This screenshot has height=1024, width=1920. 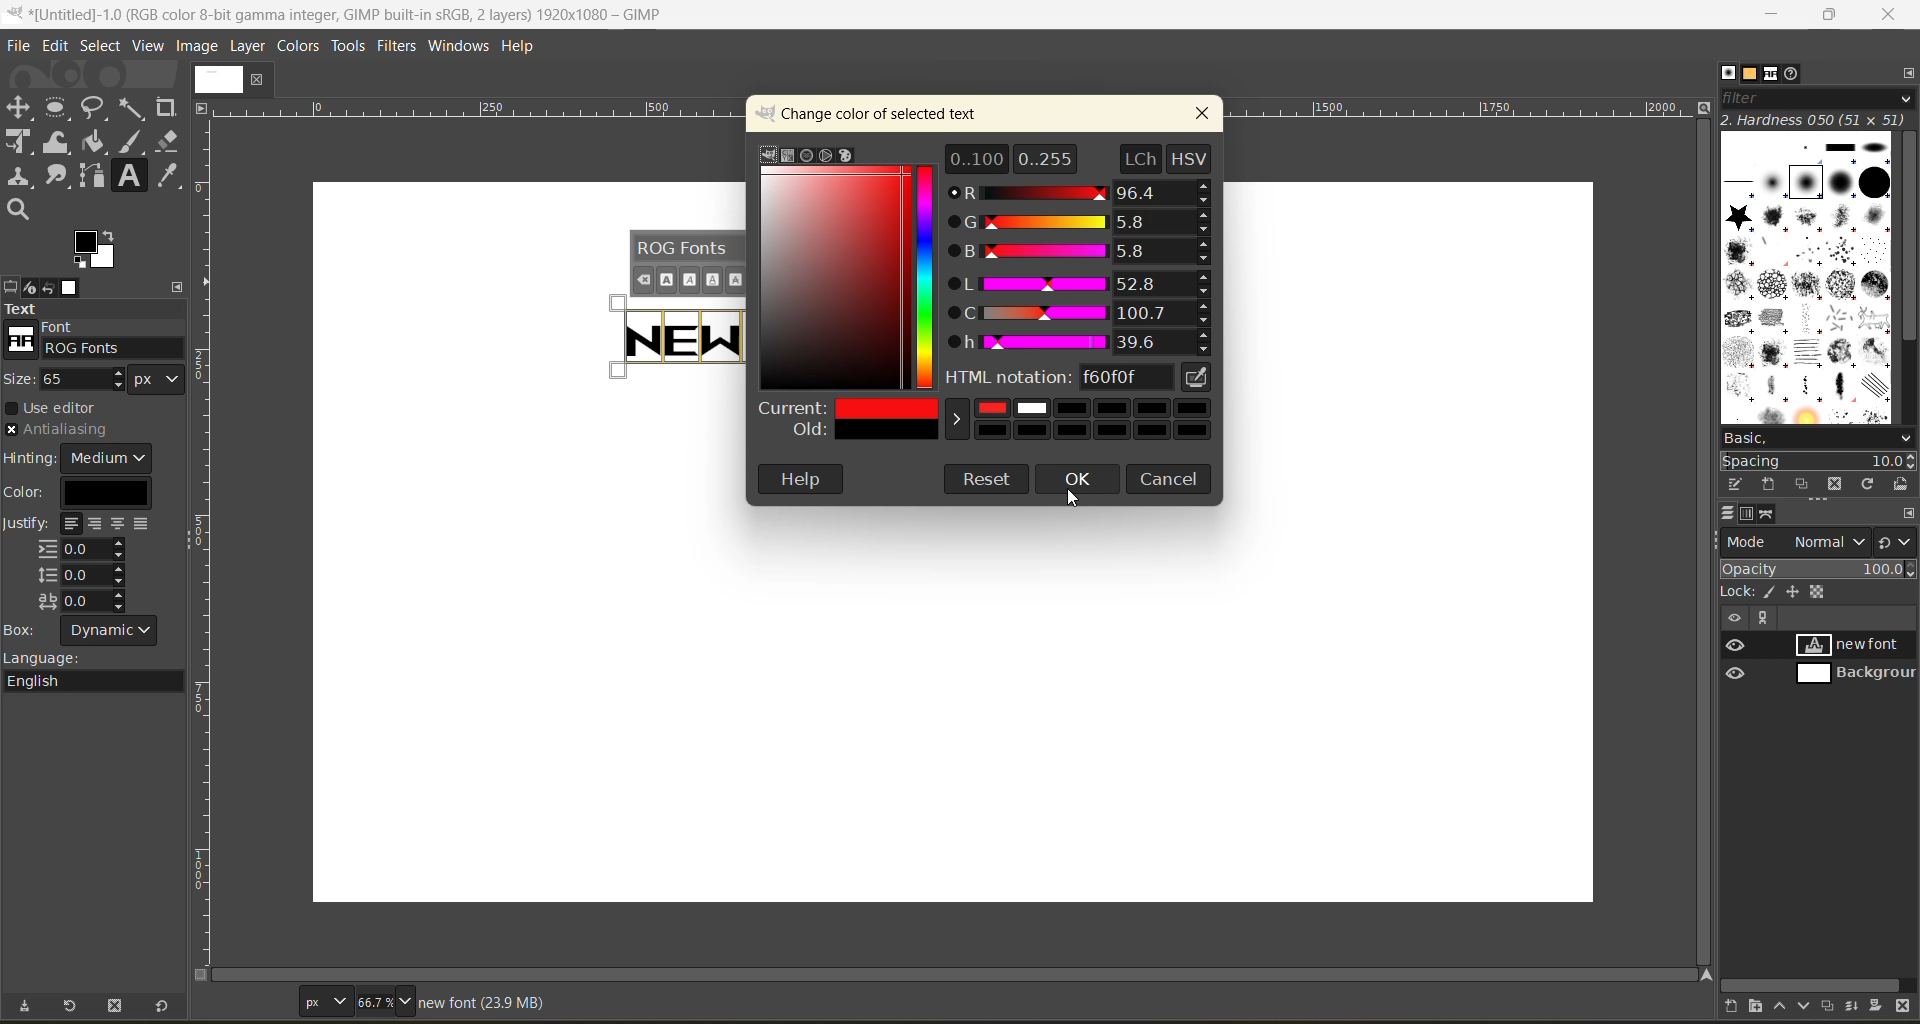 I want to click on help, so click(x=801, y=479).